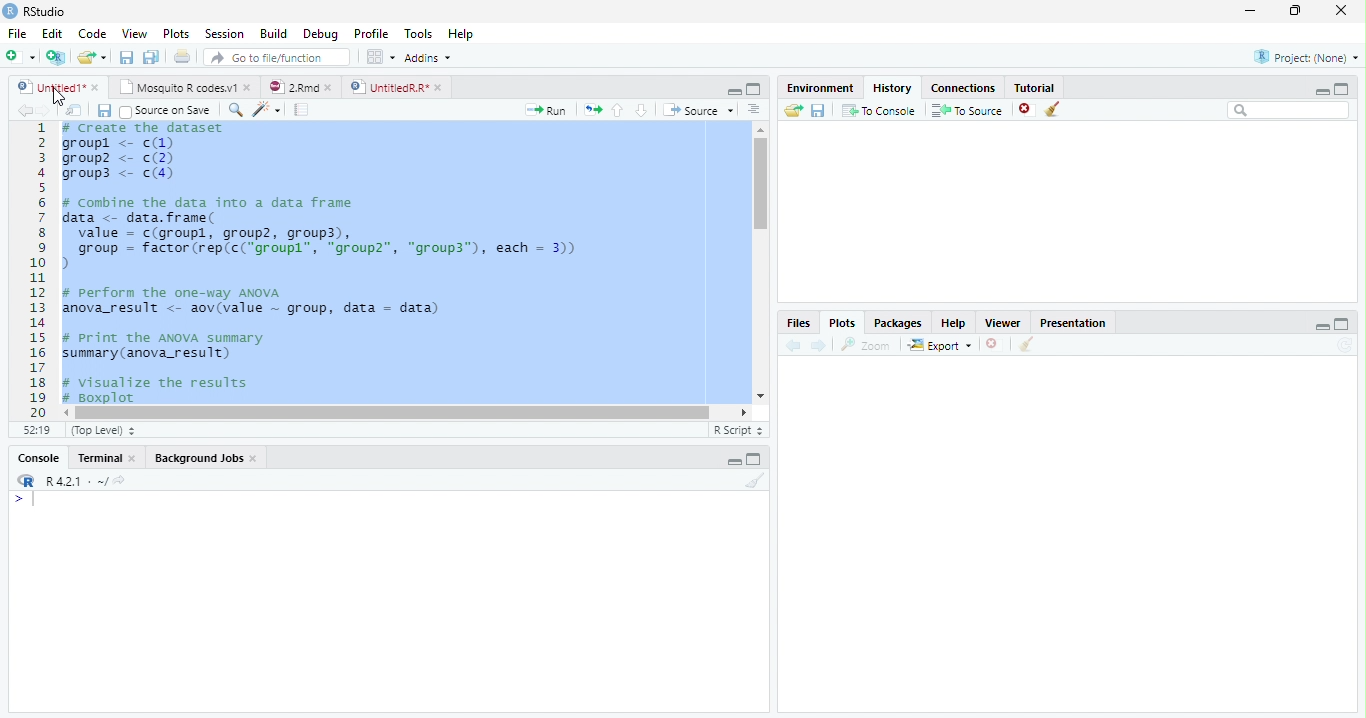 The width and height of the screenshot is (1366, 718). Describe the element at coordinates (1339, 12) in the screenshot. I see `Close` at that location.